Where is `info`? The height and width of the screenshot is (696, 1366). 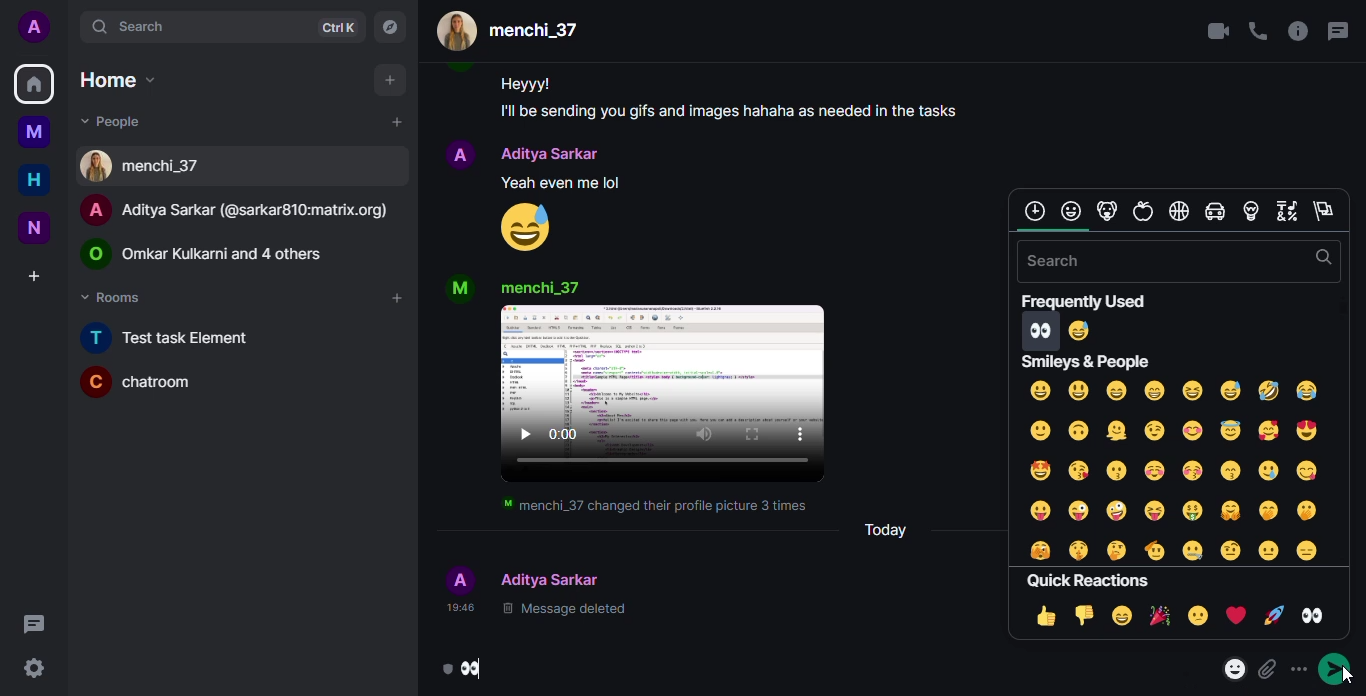
info is located at coordinates (1296, 32).